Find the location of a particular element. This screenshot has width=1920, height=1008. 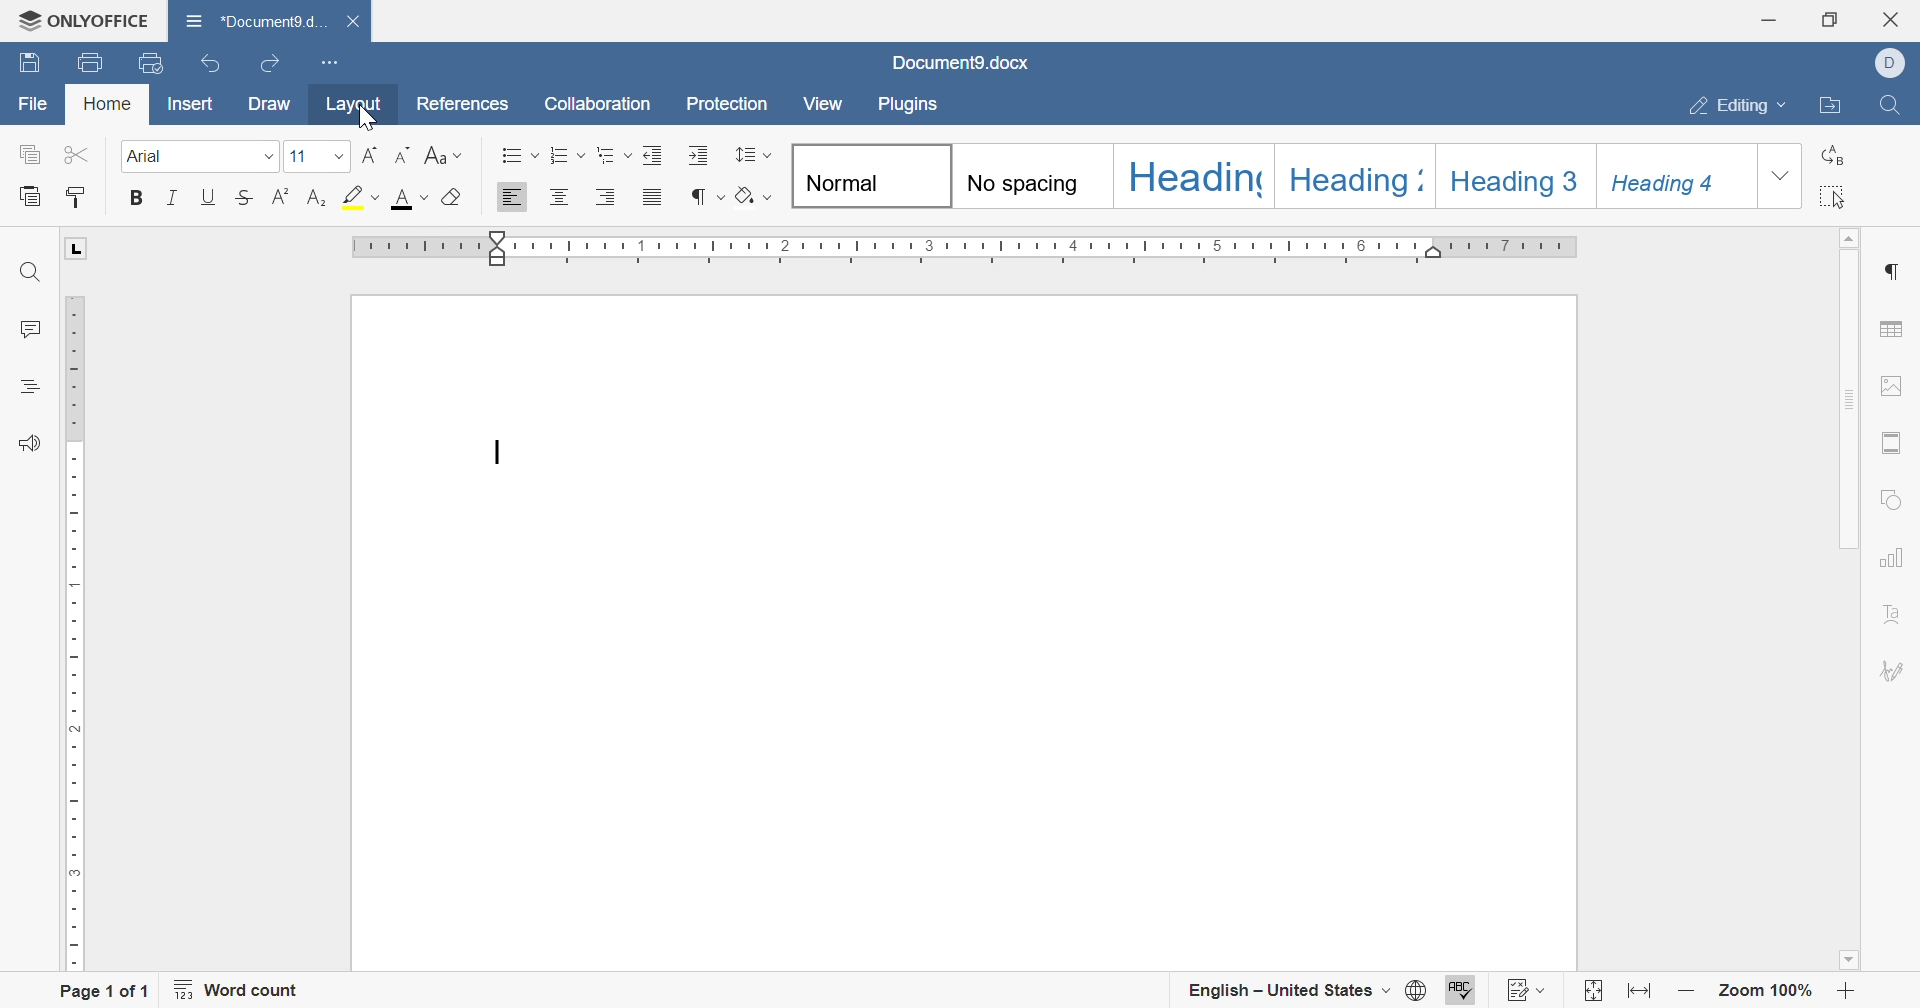

ruler is located at coordinates (75, 633).